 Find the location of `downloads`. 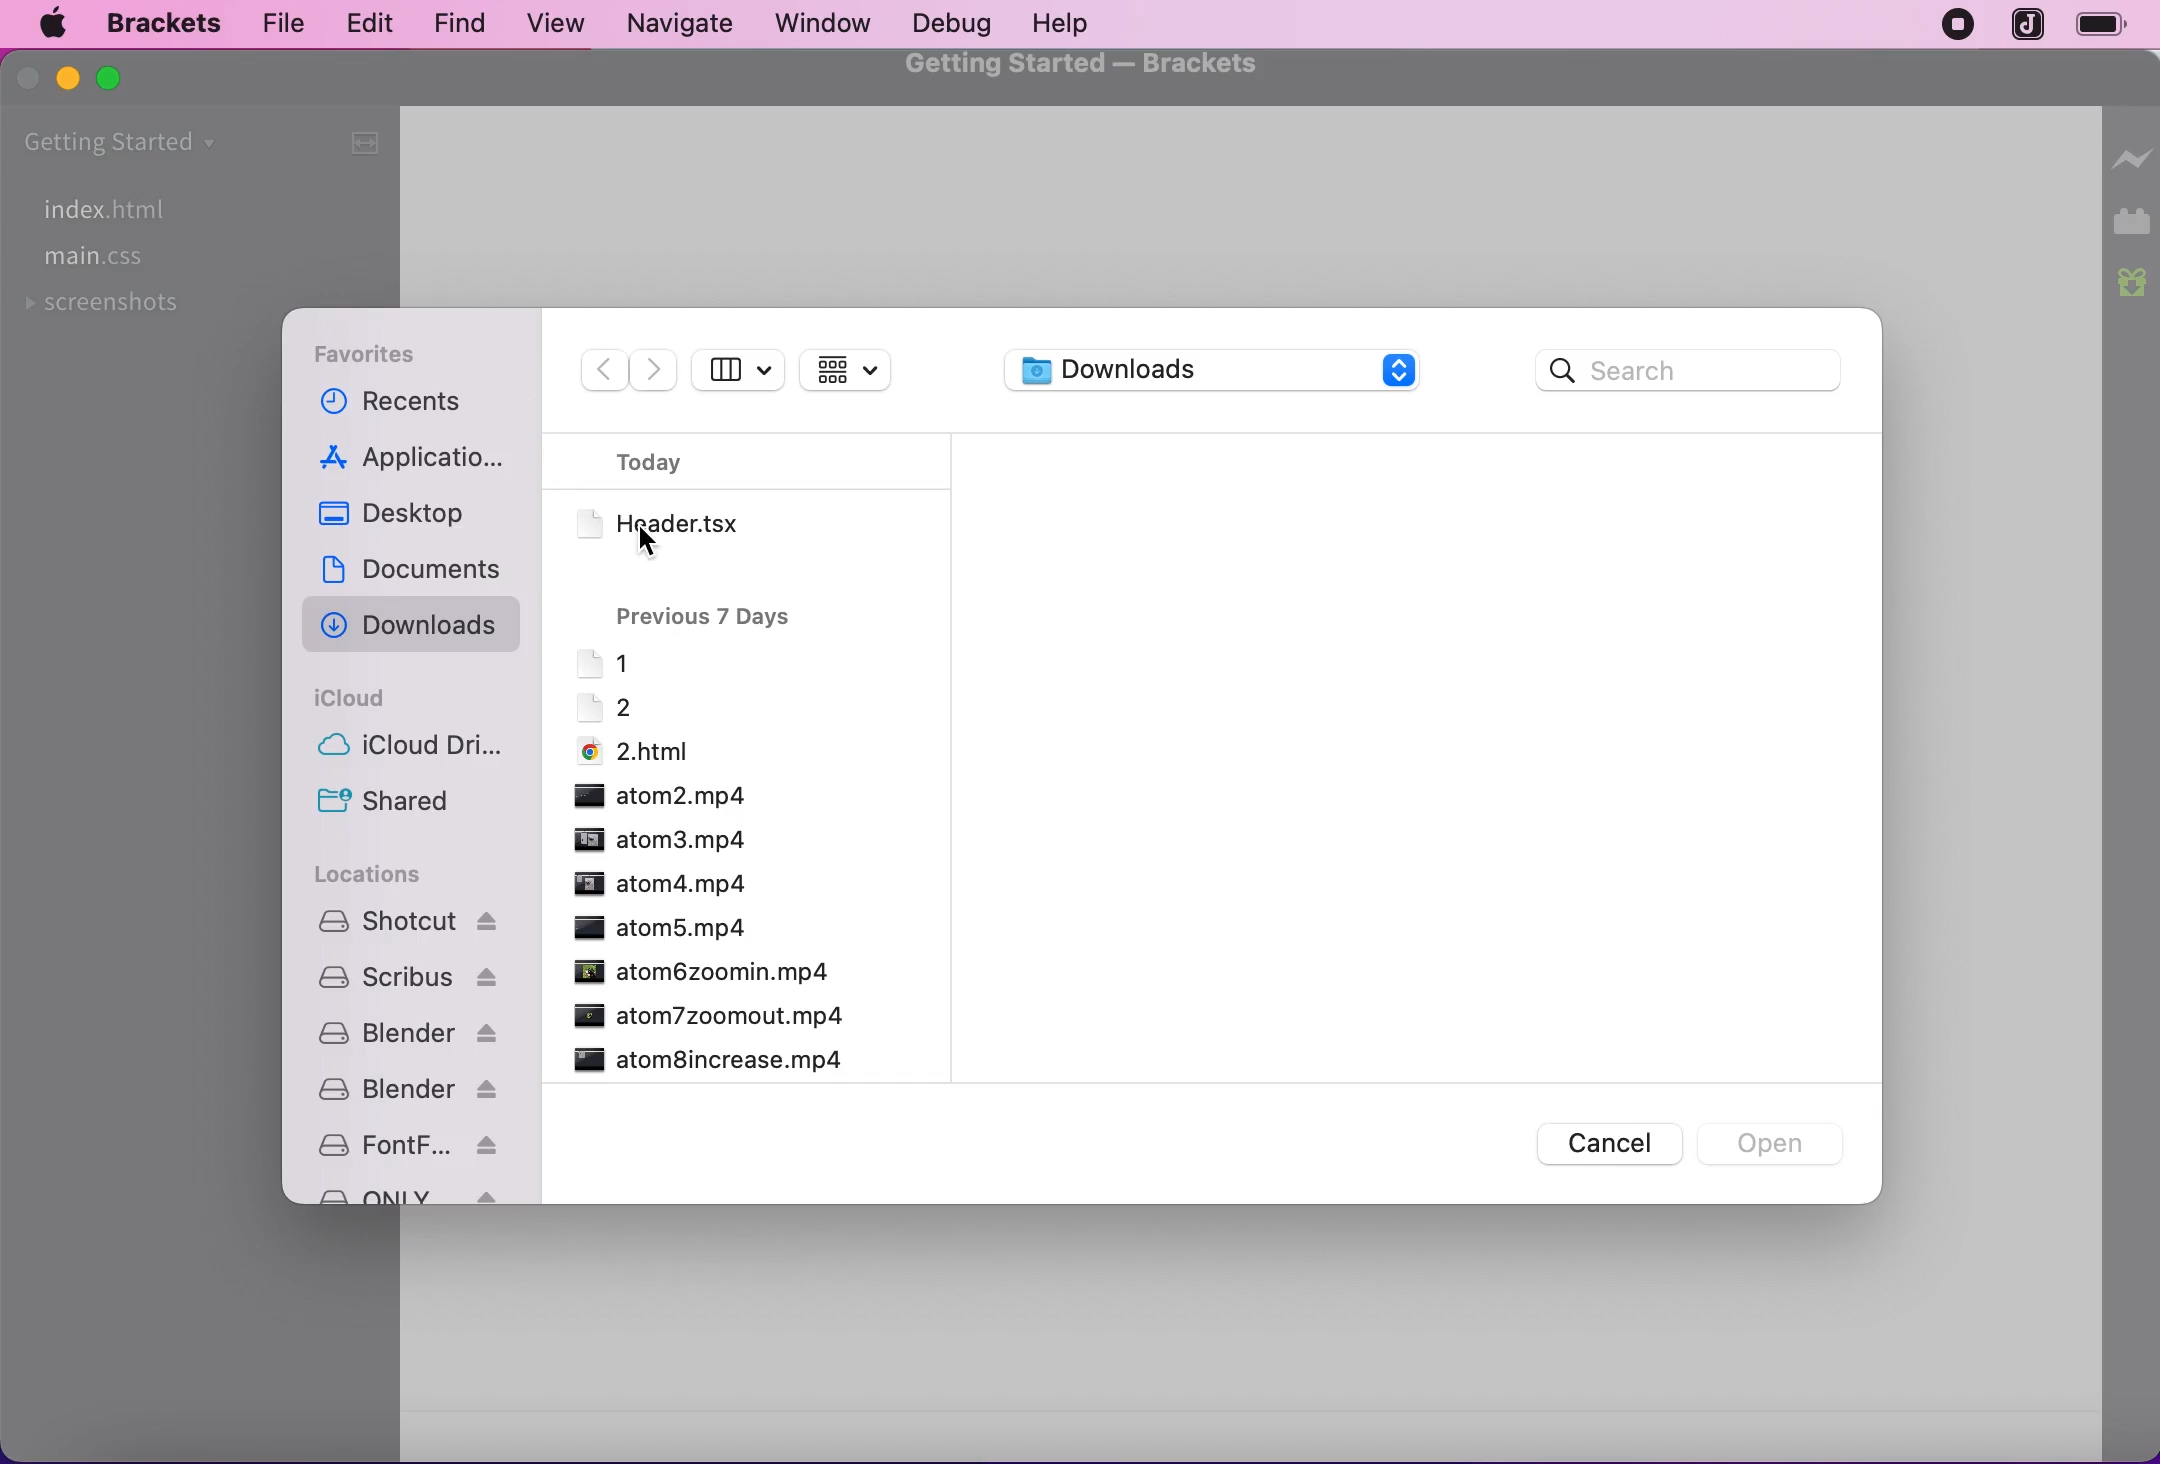

downloads is located at coordinates (417, 630).